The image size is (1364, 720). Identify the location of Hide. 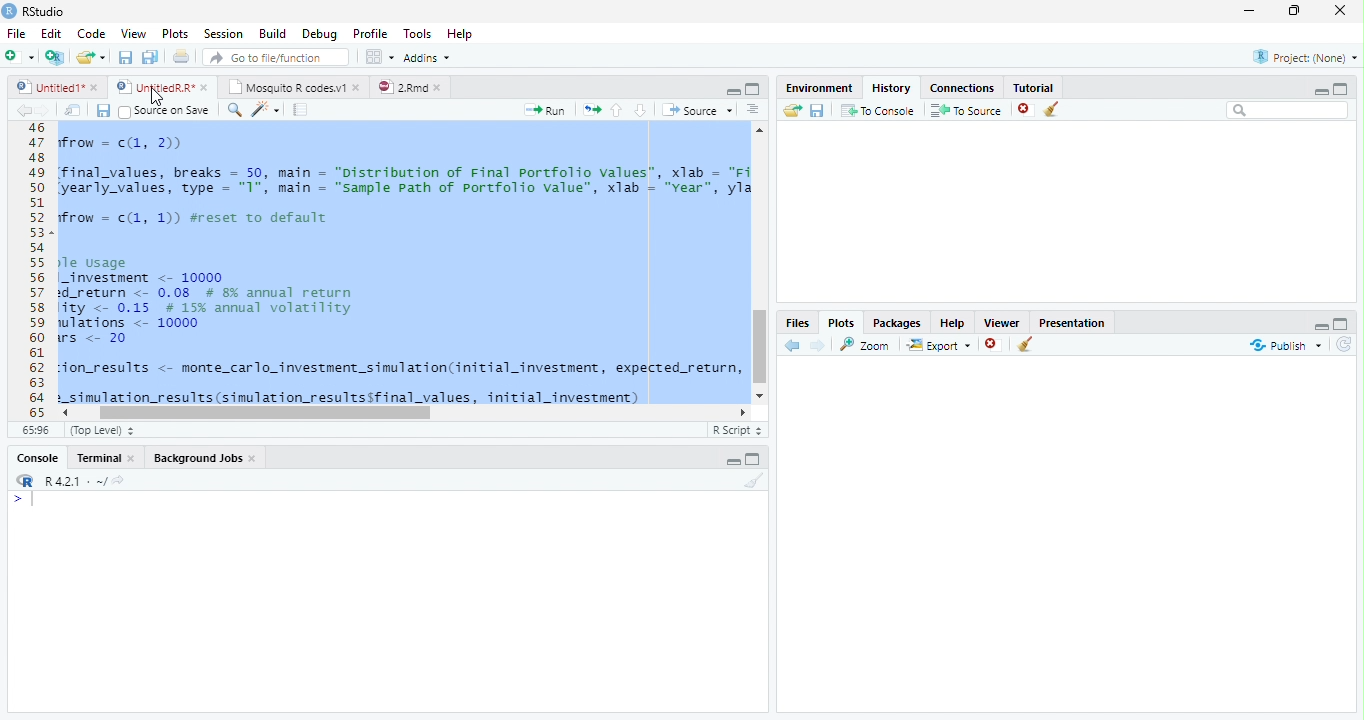
(1321, 90).